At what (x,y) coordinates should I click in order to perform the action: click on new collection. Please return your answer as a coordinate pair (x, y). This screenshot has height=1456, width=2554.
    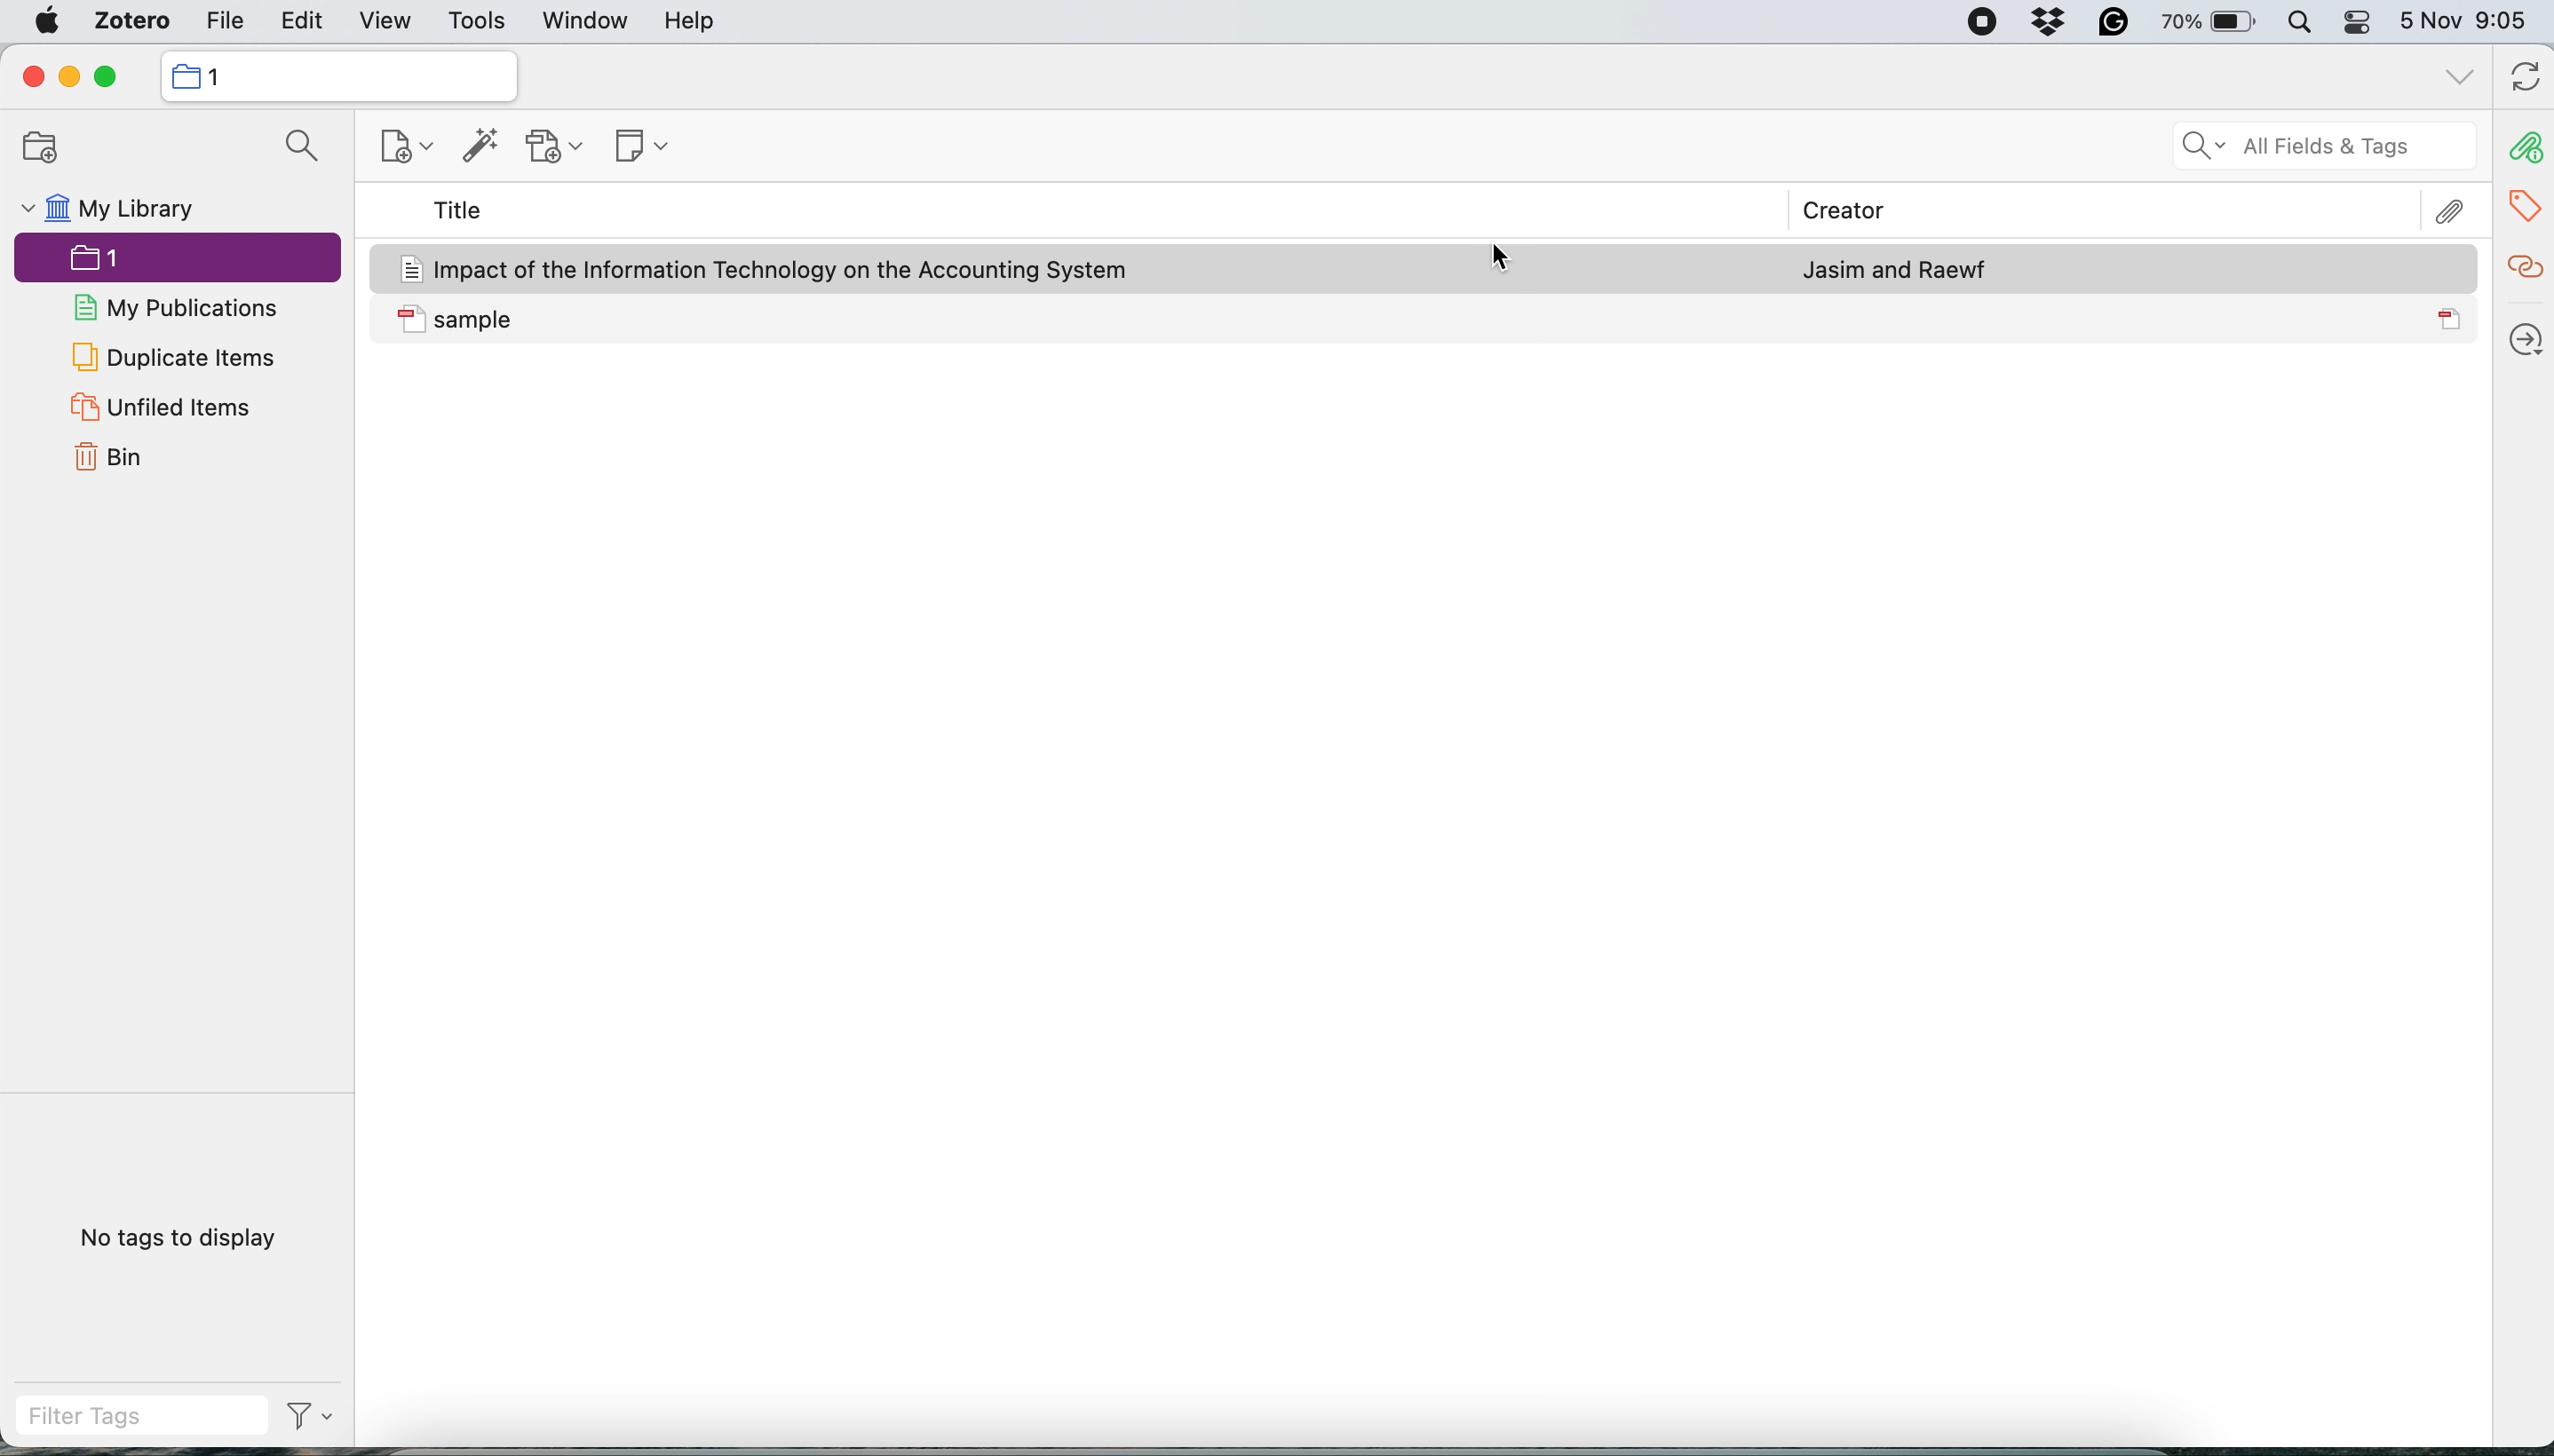
    Looking at the image, I should click on (336, 75).